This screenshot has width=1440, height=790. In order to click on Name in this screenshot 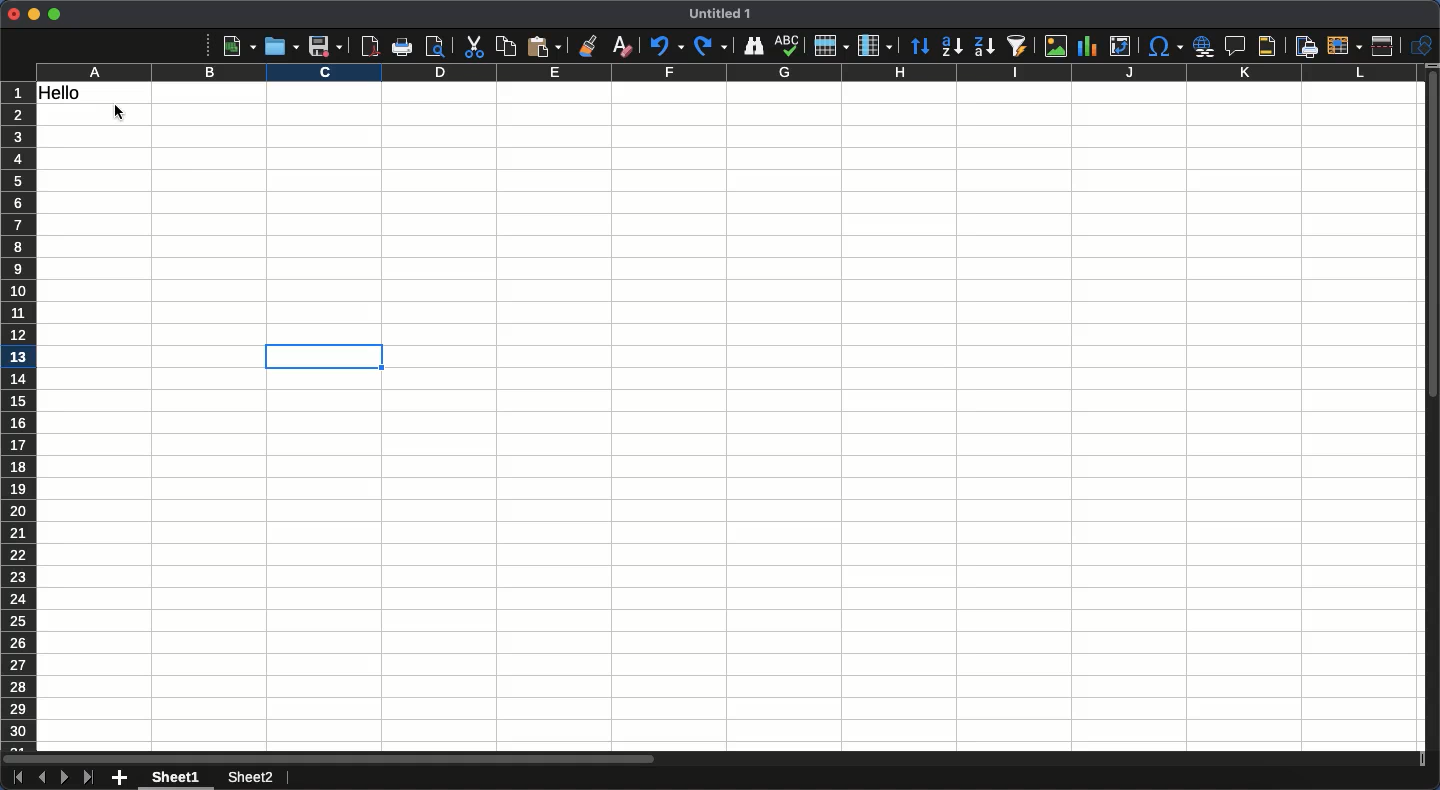, I will do `click(723, 13)`.